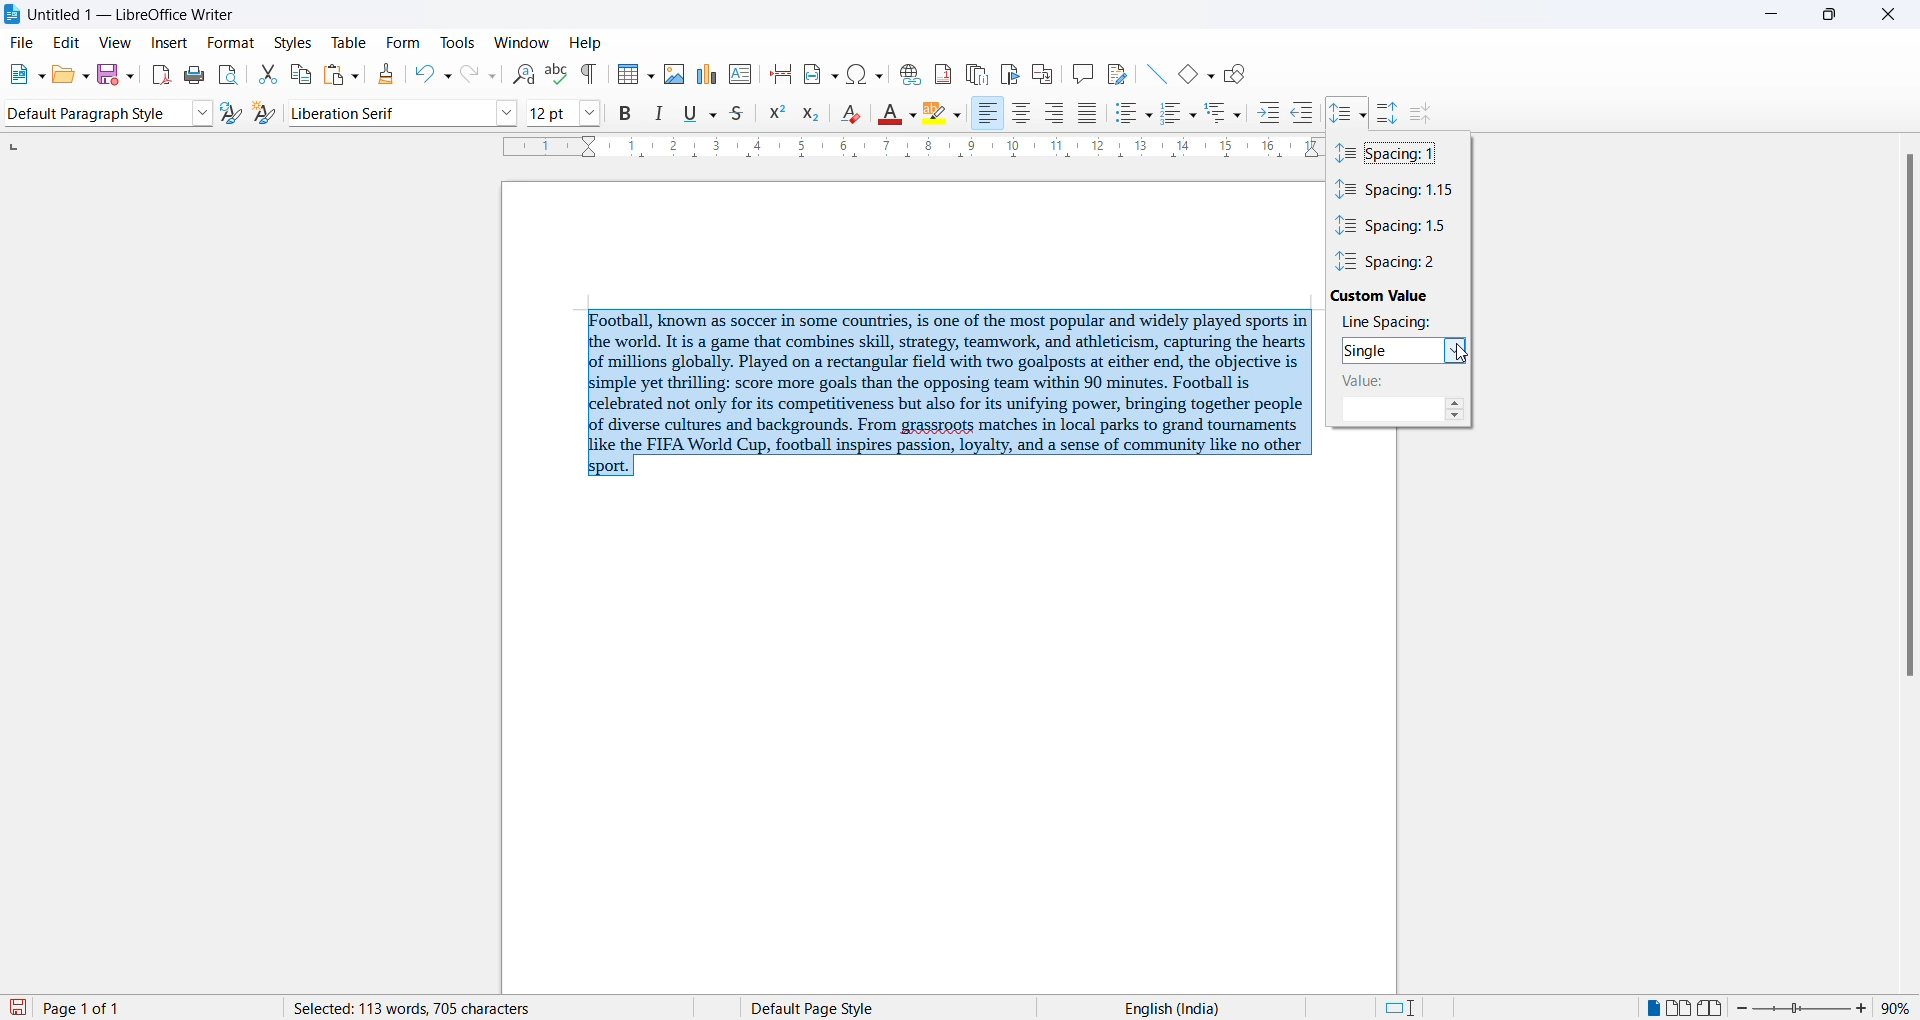 The height and width of the screenshot is (1020, 1920). I want to click on insert images, so click(677, 76).